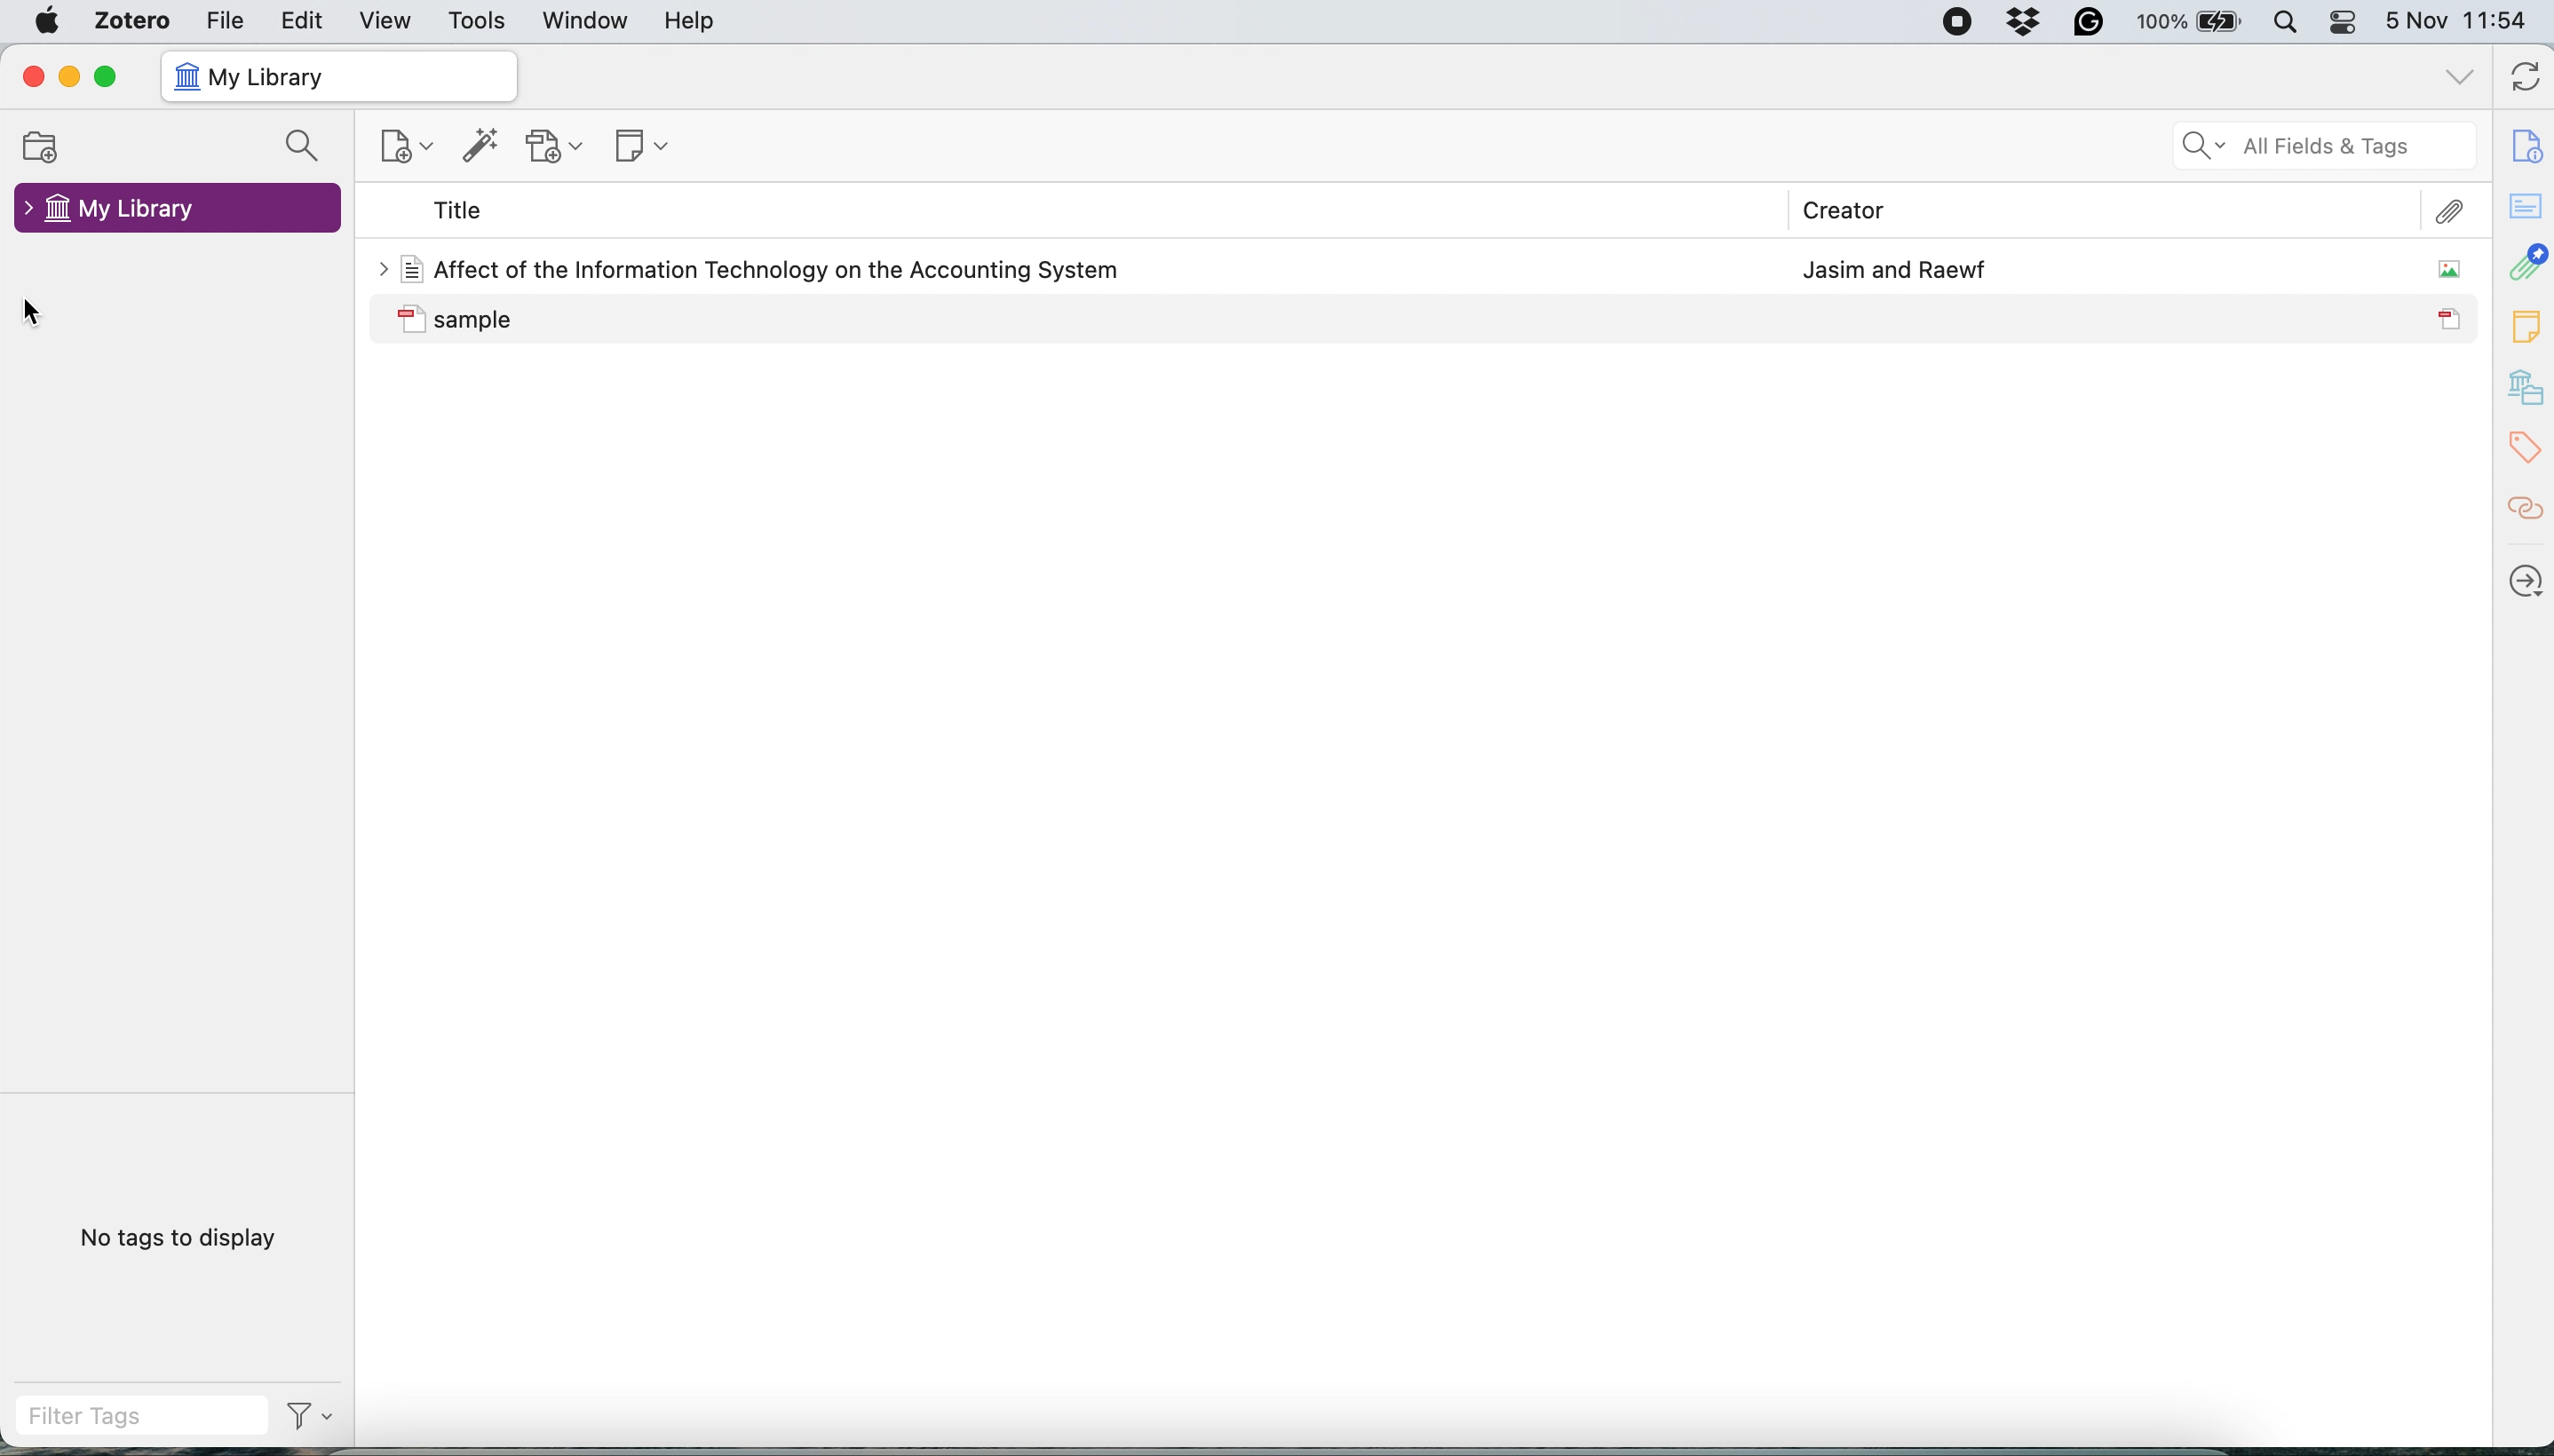 This screenshot has width=2554, height=1456. Describe the element at coordinates (337, 76) in the screenshot. I see `my library` at that location.